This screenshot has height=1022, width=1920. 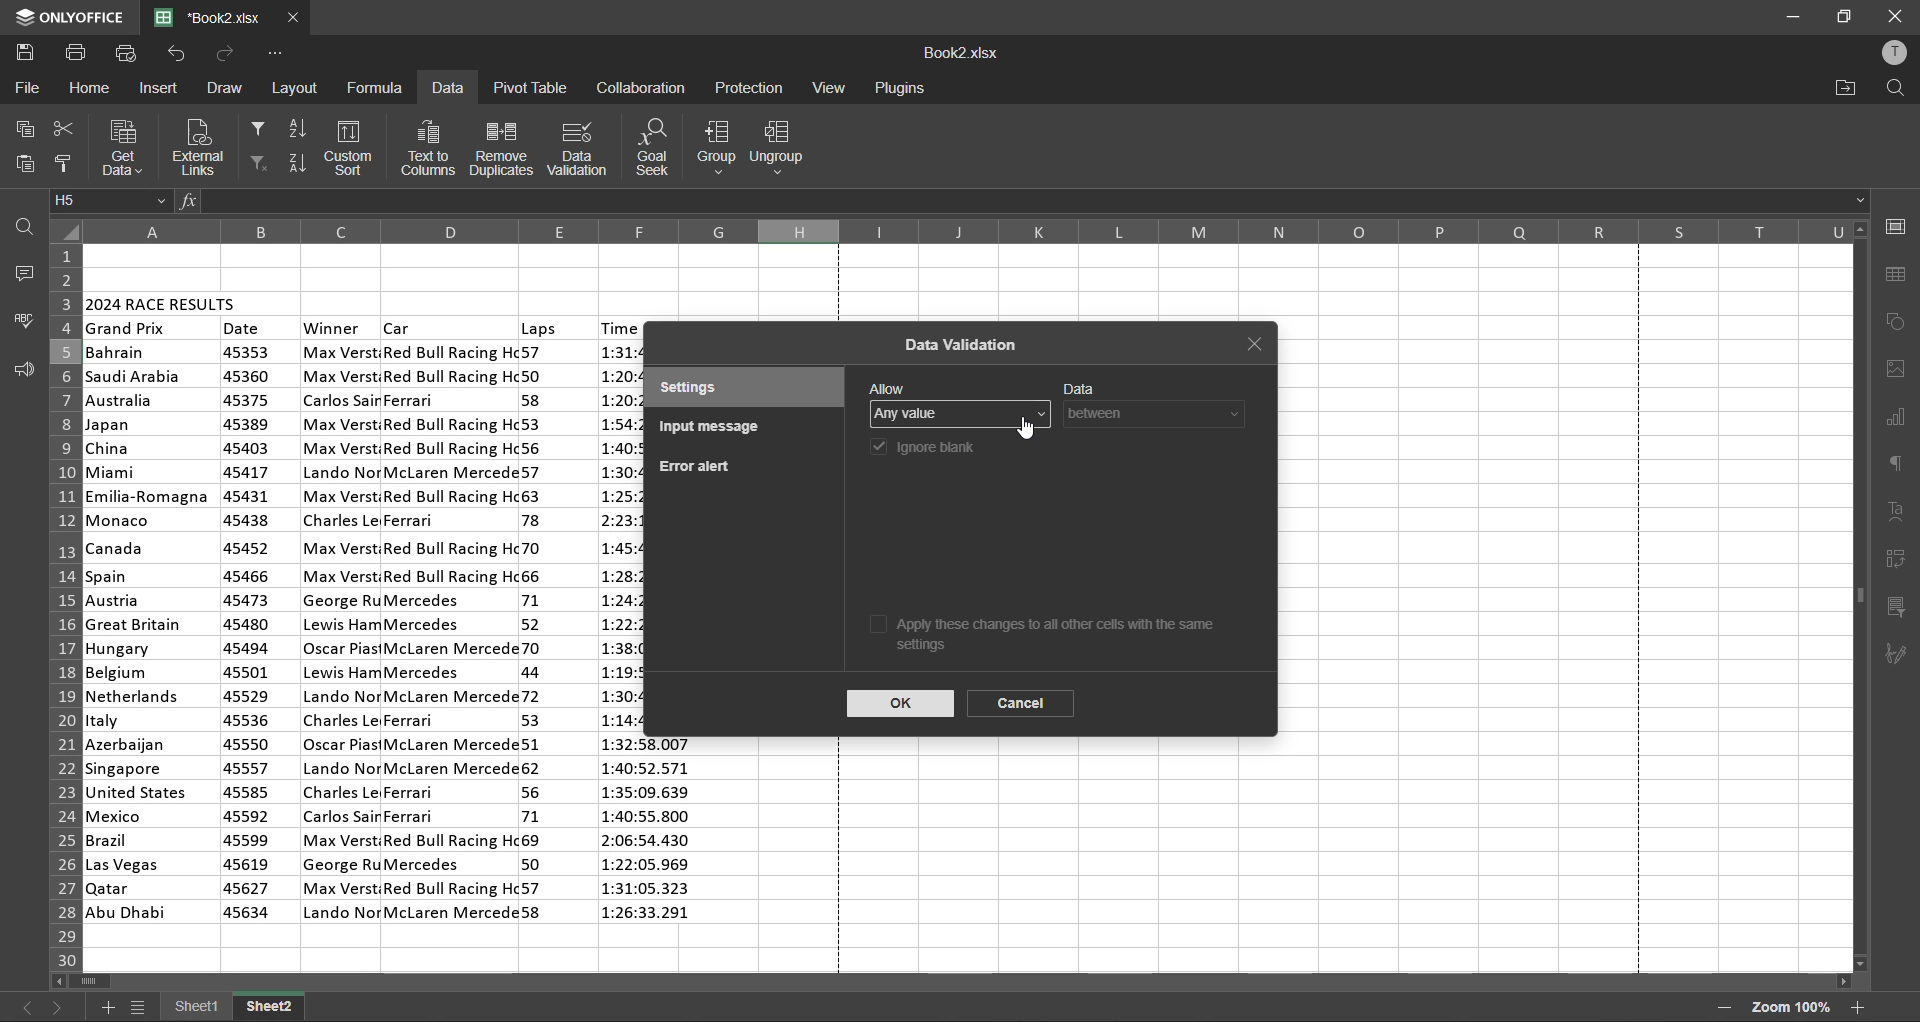 What do you see at coordinates (1080, 385) in the screenshot?
I see `data` at bounding box center [1080, 385].